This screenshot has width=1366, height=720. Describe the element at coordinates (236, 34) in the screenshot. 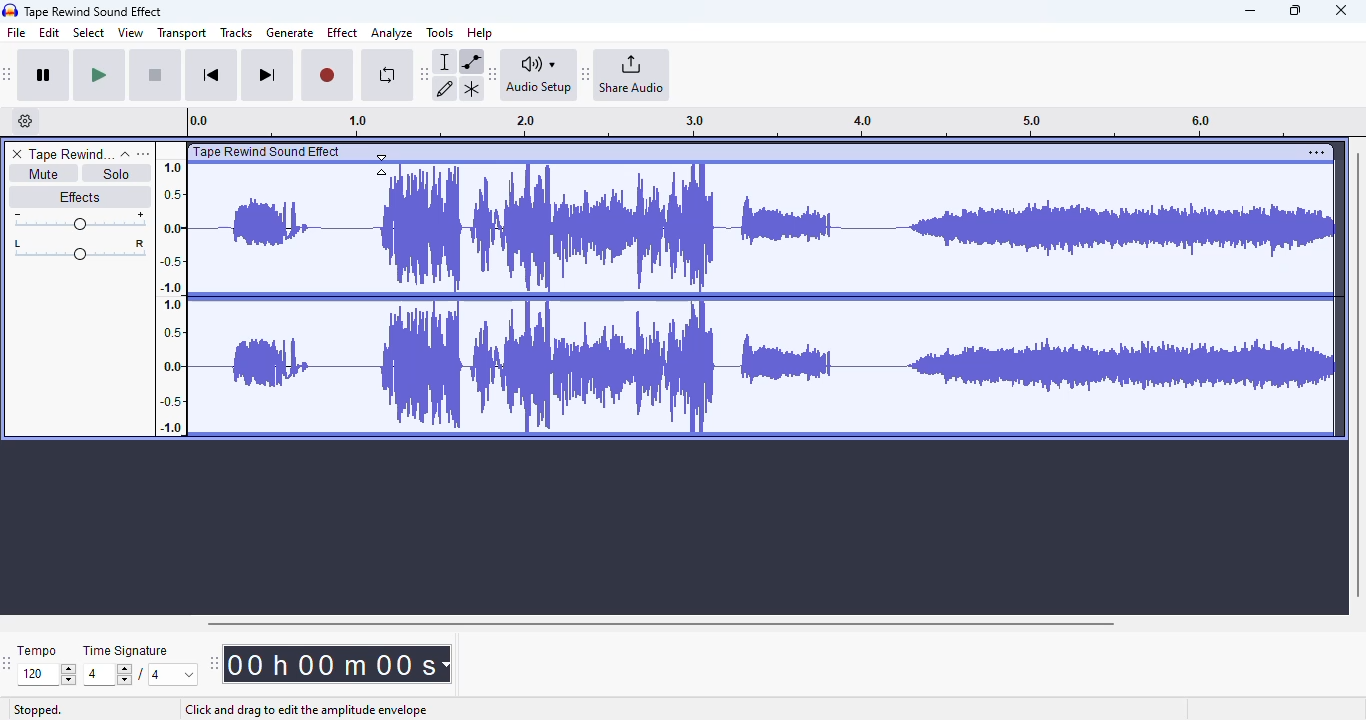

I see `tracks` at that location.